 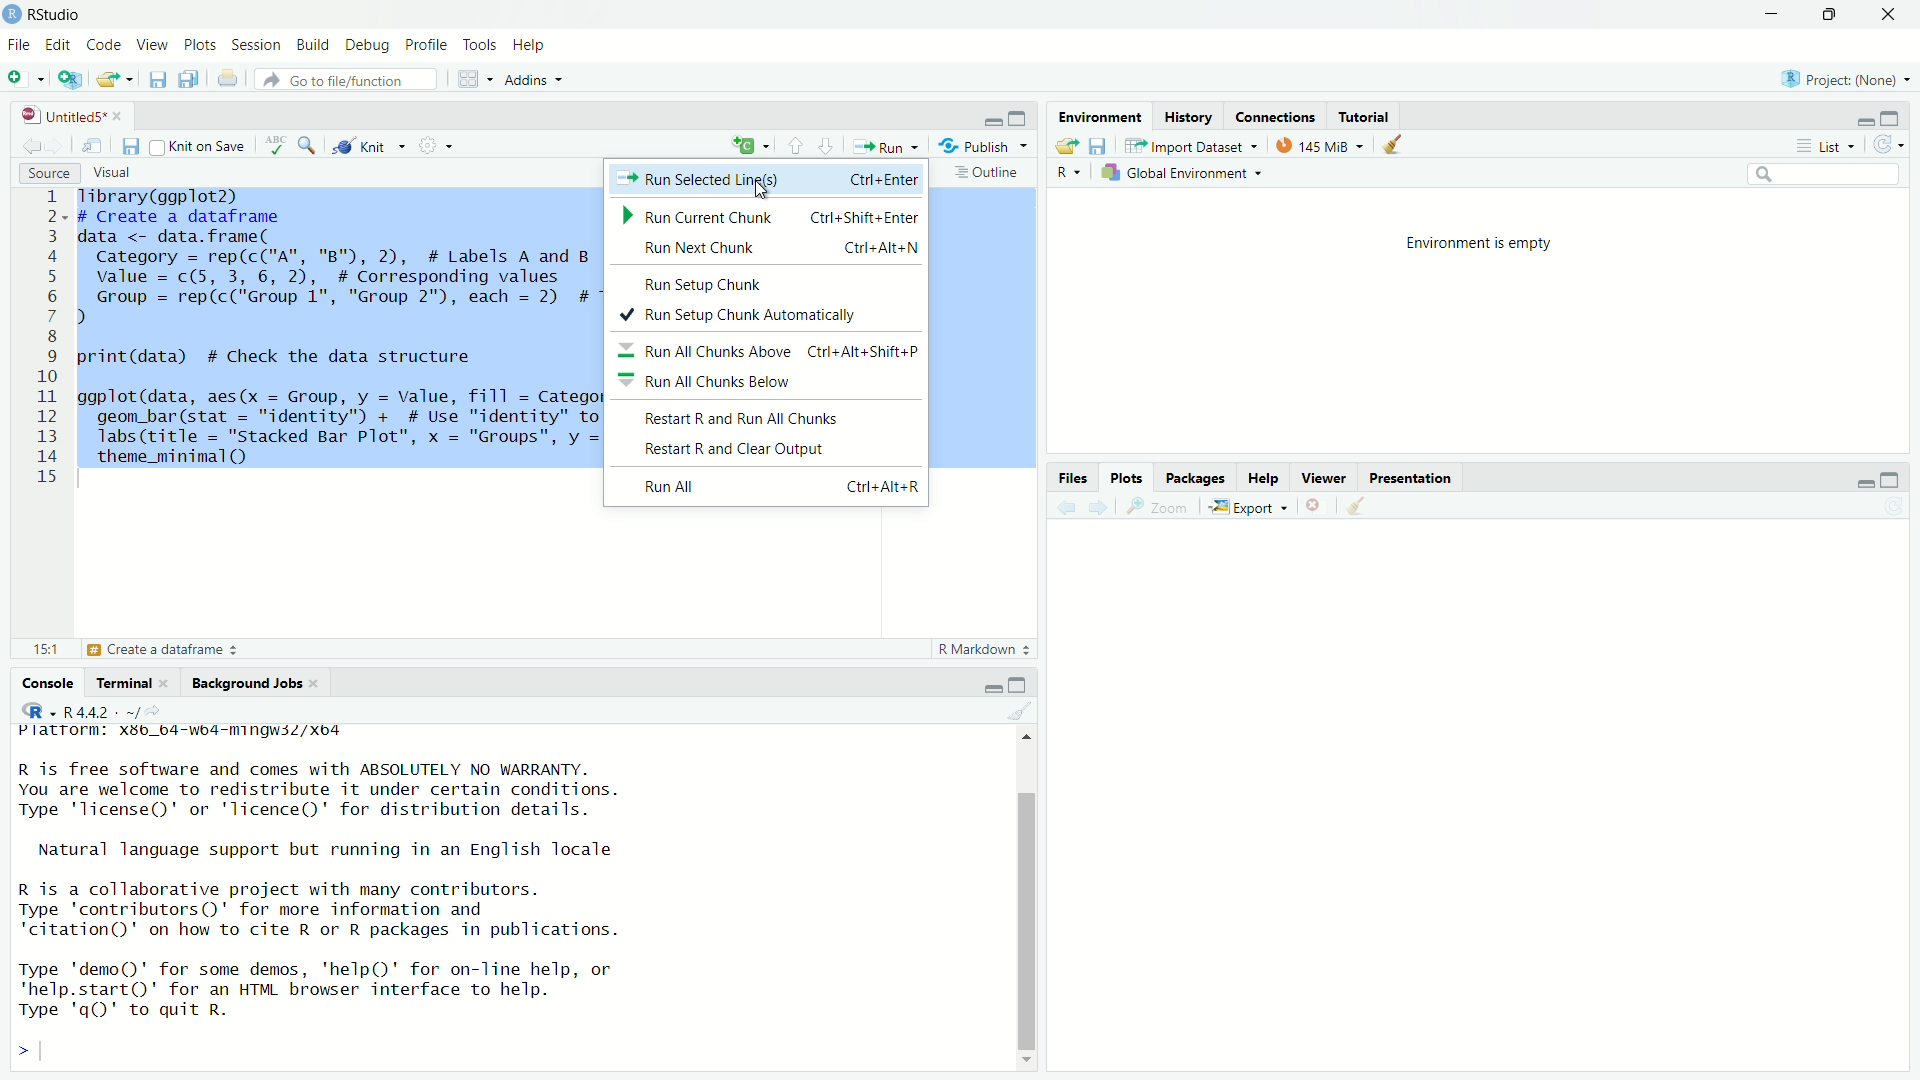 I want to click on Outline, so click(x=991, y=173).